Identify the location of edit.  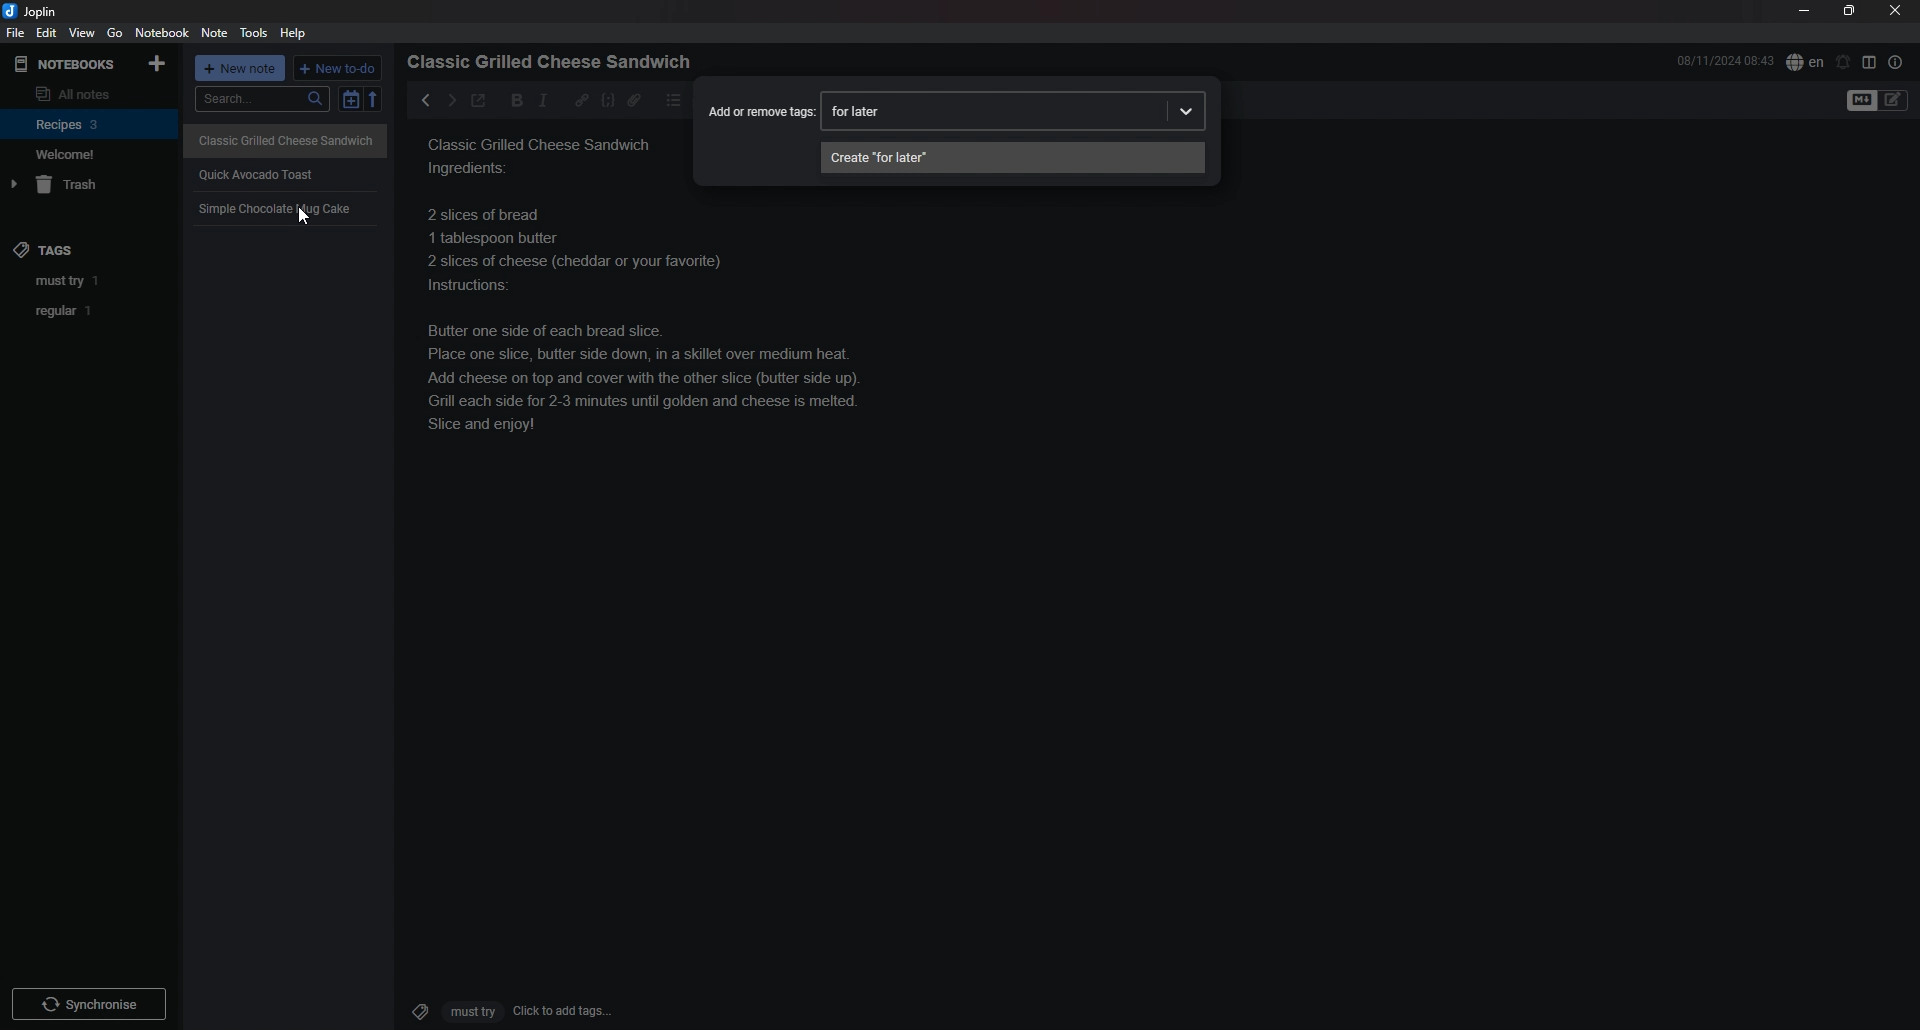
(45, 33).